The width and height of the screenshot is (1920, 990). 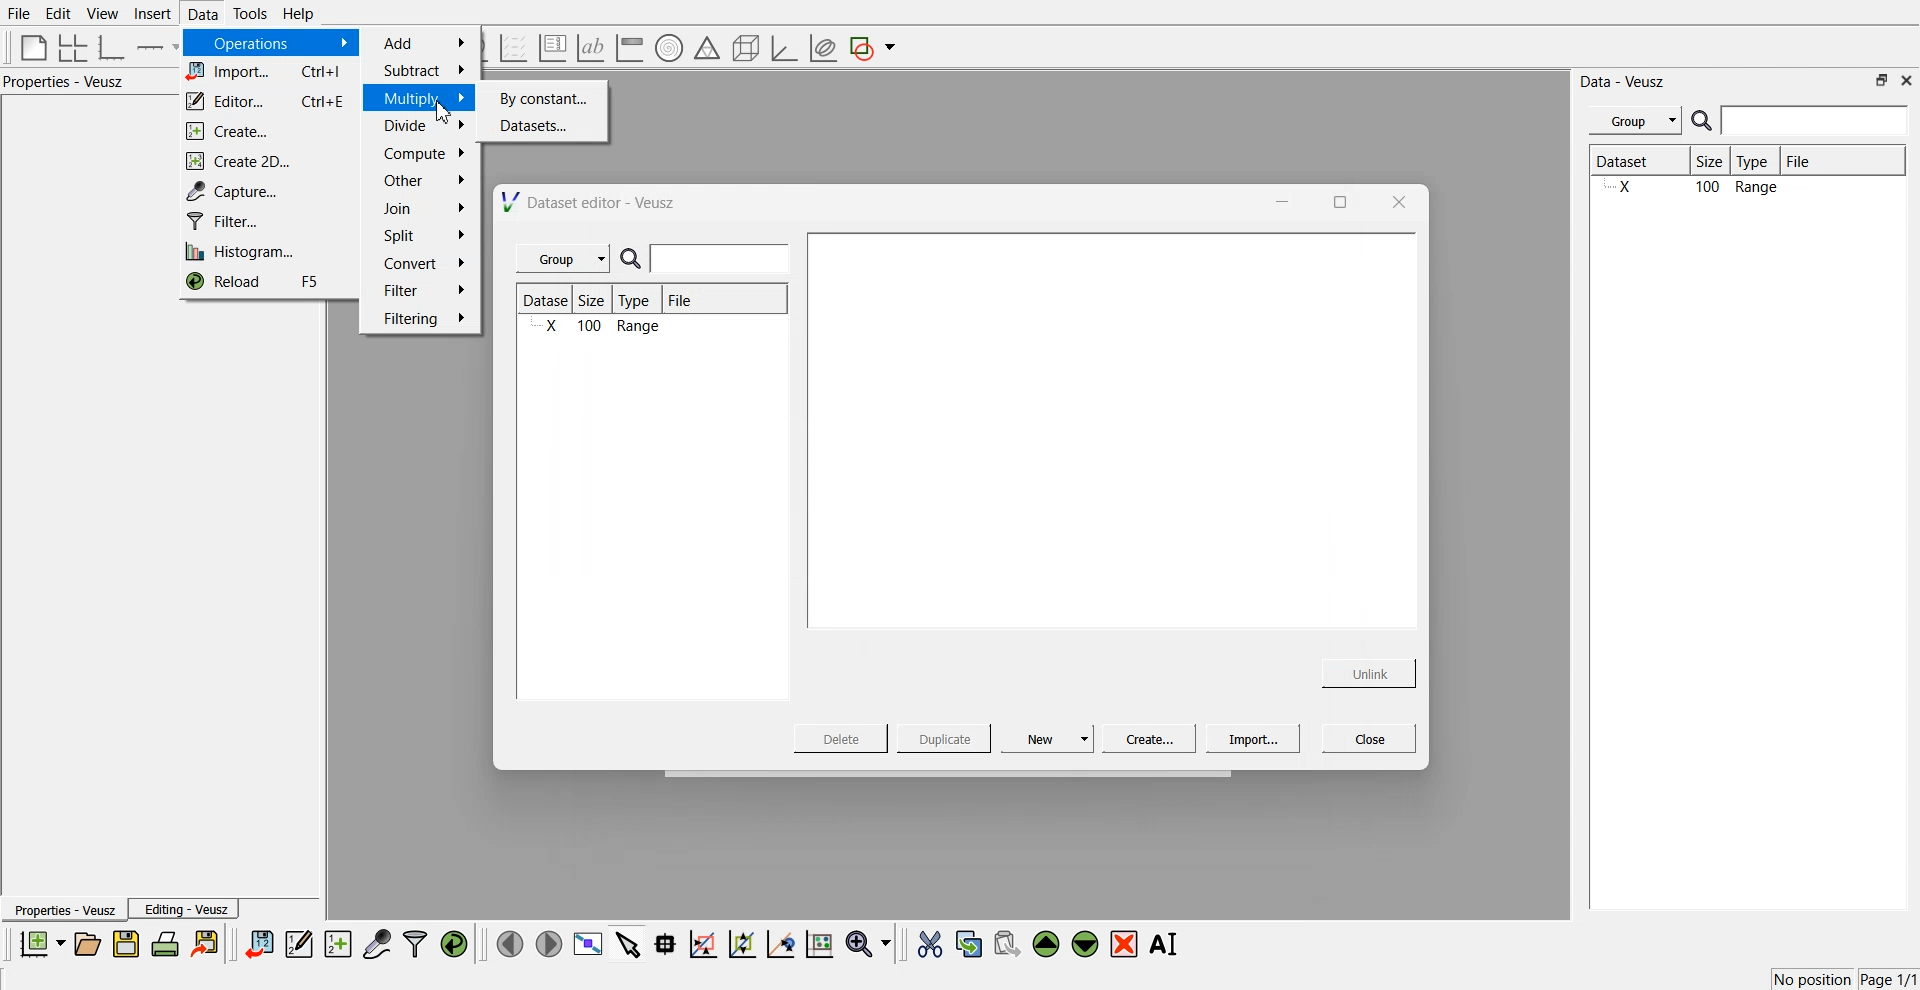 What do you see at coordinates (600, 328) in the screenshot?
I see `X 100 Range` at bounding box center [600, 328].